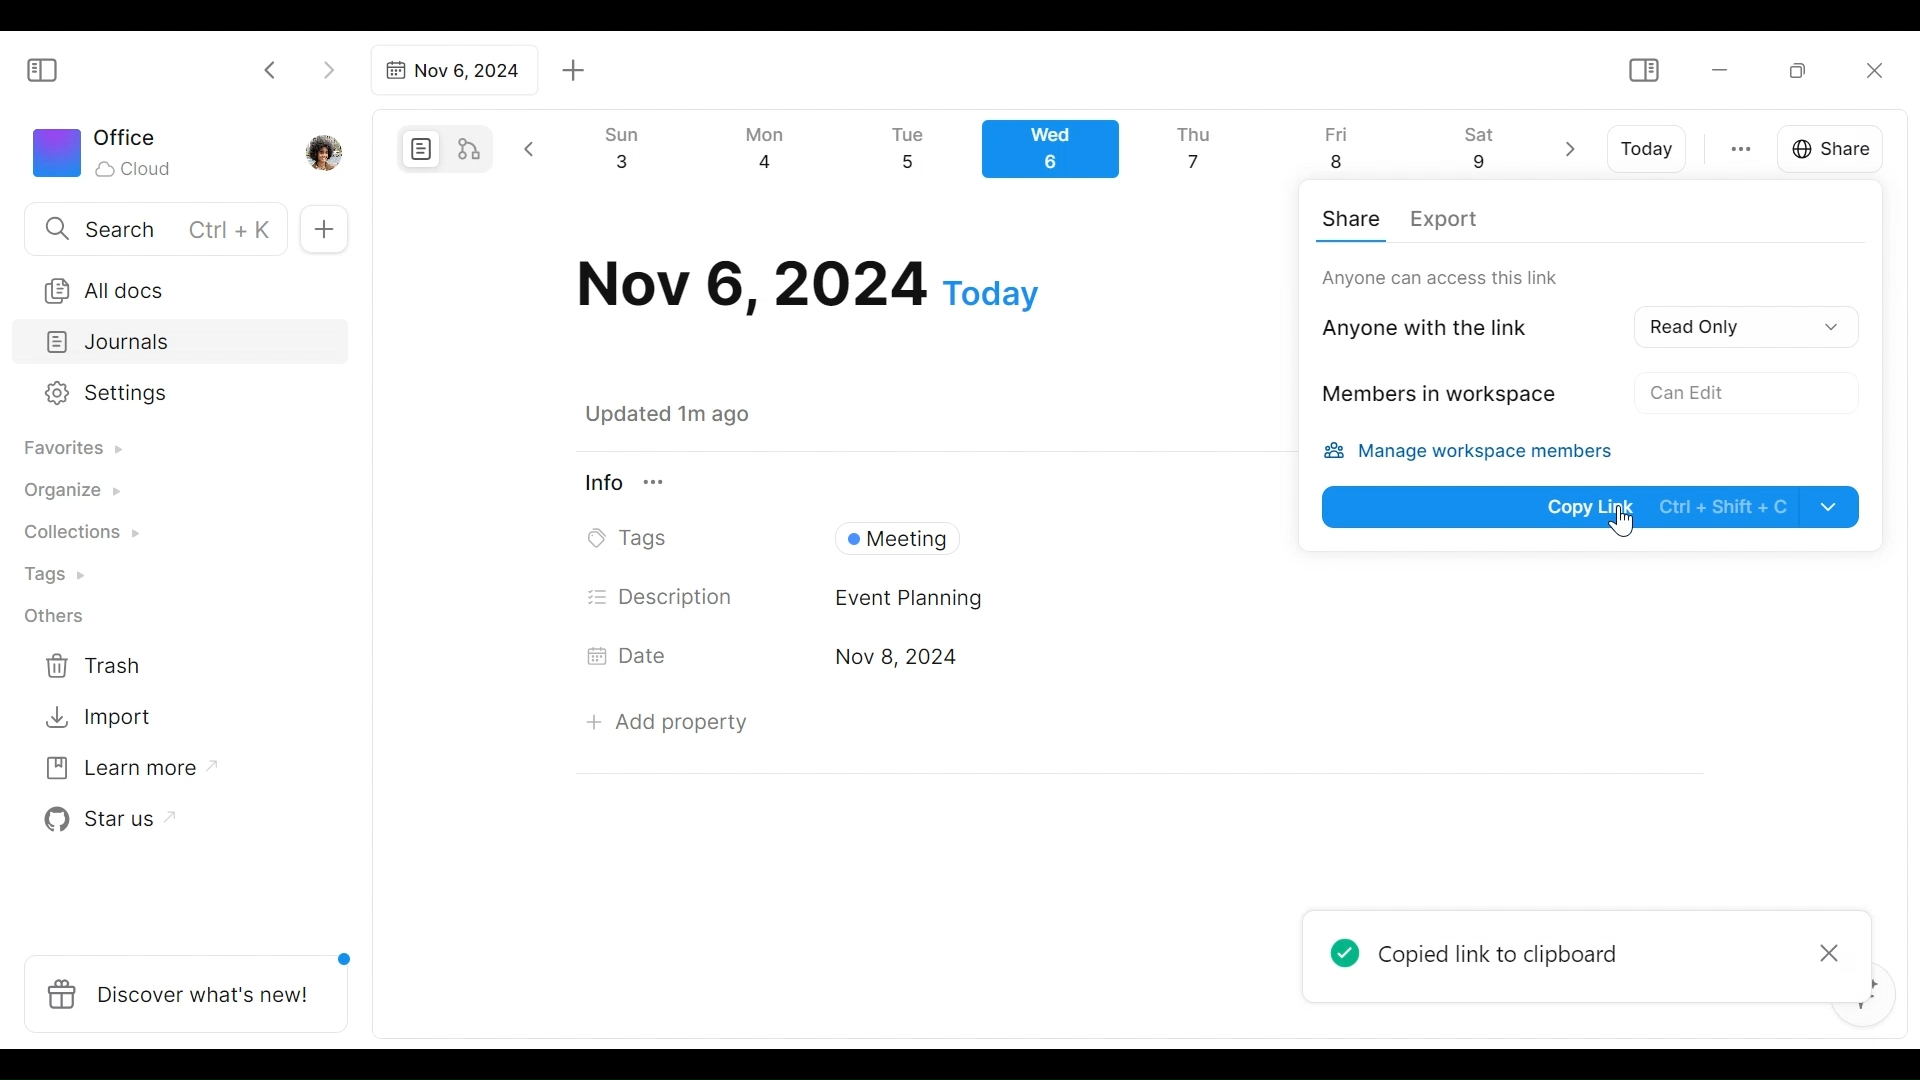  I want to click on Show/Hide Sidebar, so click(1643, 71).